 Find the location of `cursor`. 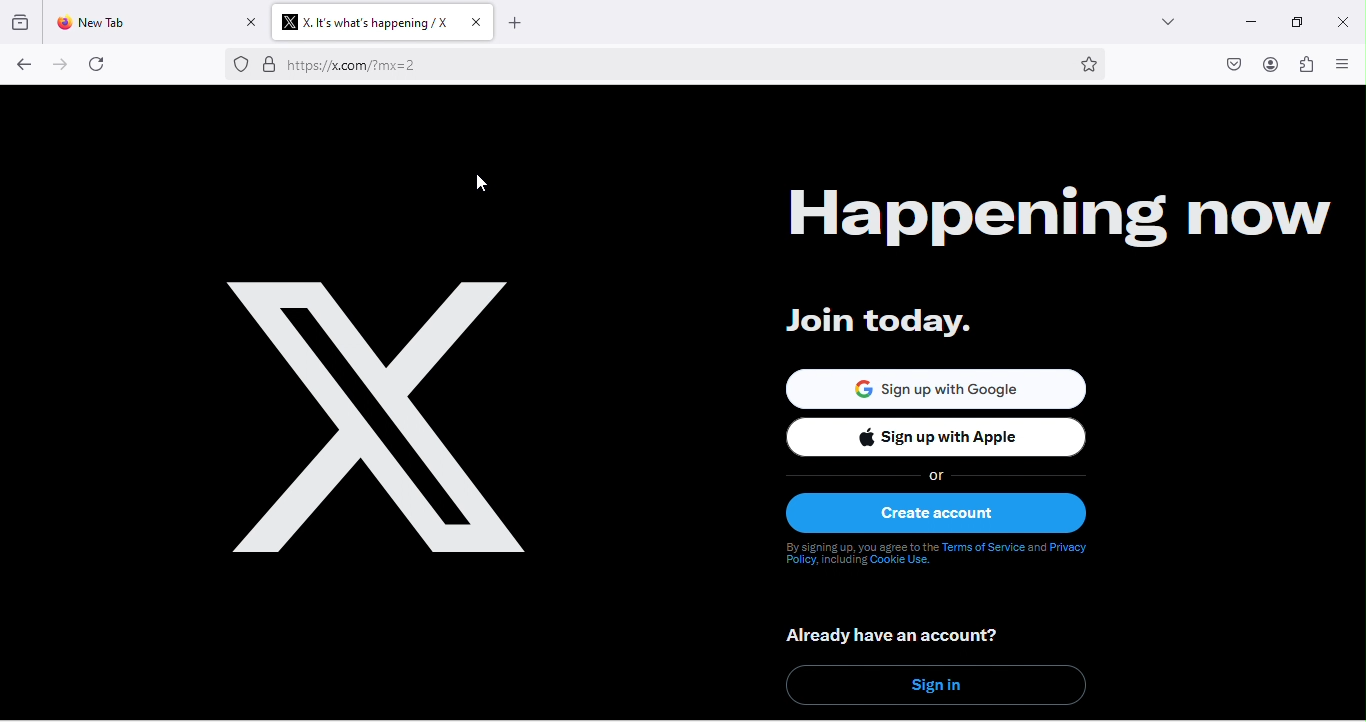

cursor is located at coordinates (477, 182).